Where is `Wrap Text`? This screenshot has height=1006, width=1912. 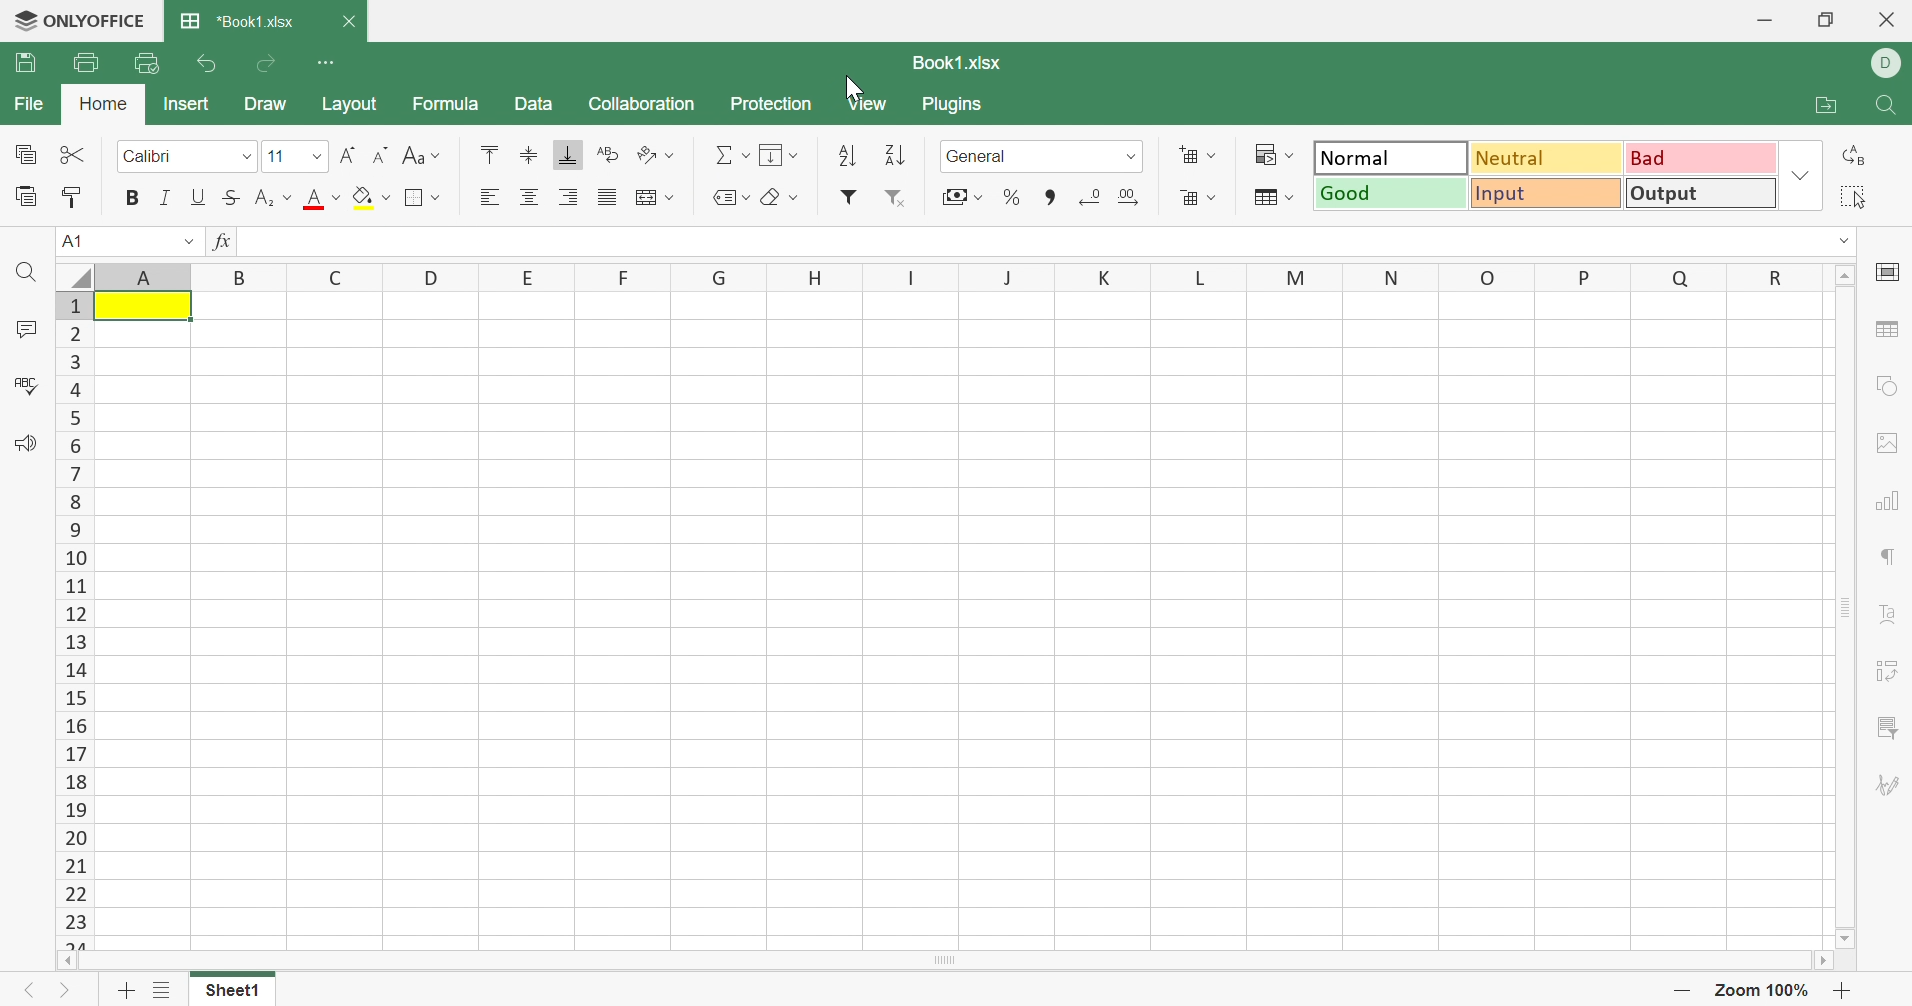
Wrap Text is located at coordinates (610, 152).